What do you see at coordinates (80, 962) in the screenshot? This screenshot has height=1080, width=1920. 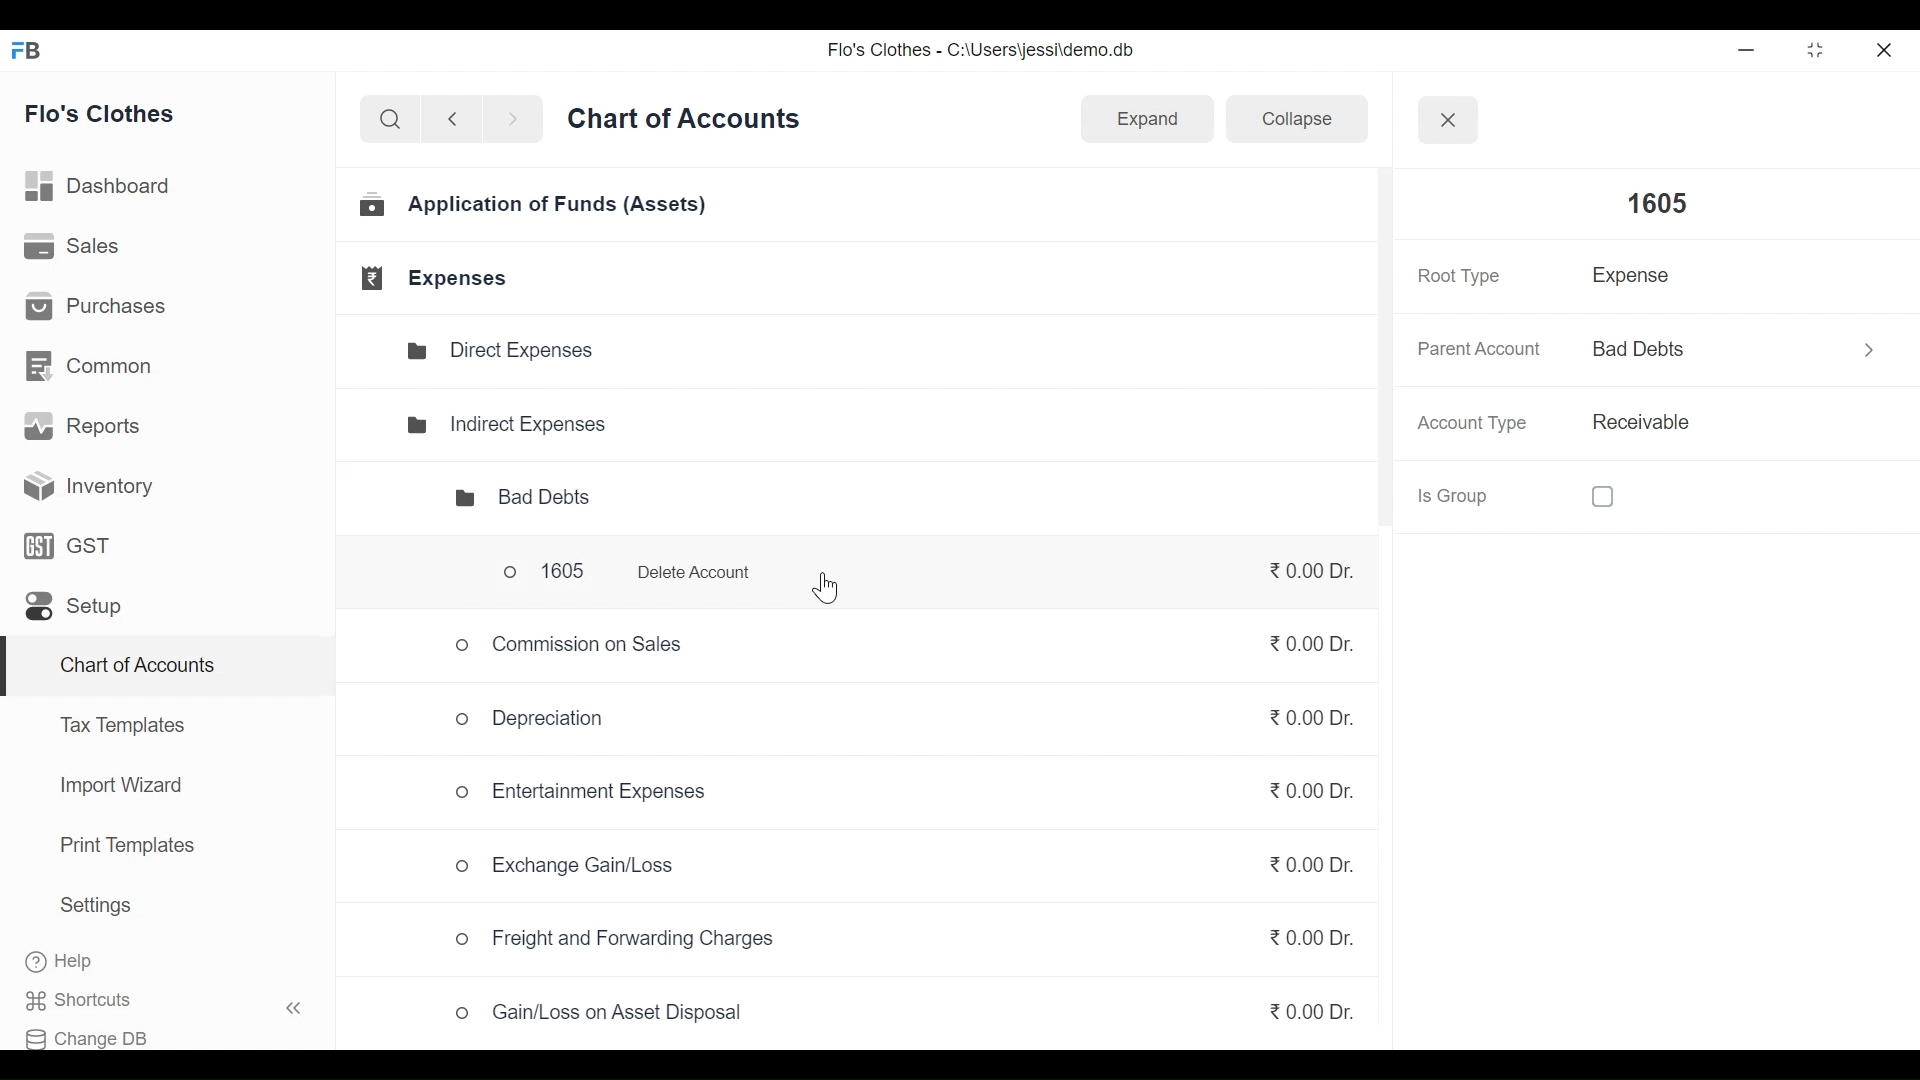 I see `Help` at bounding box center [80, 962].